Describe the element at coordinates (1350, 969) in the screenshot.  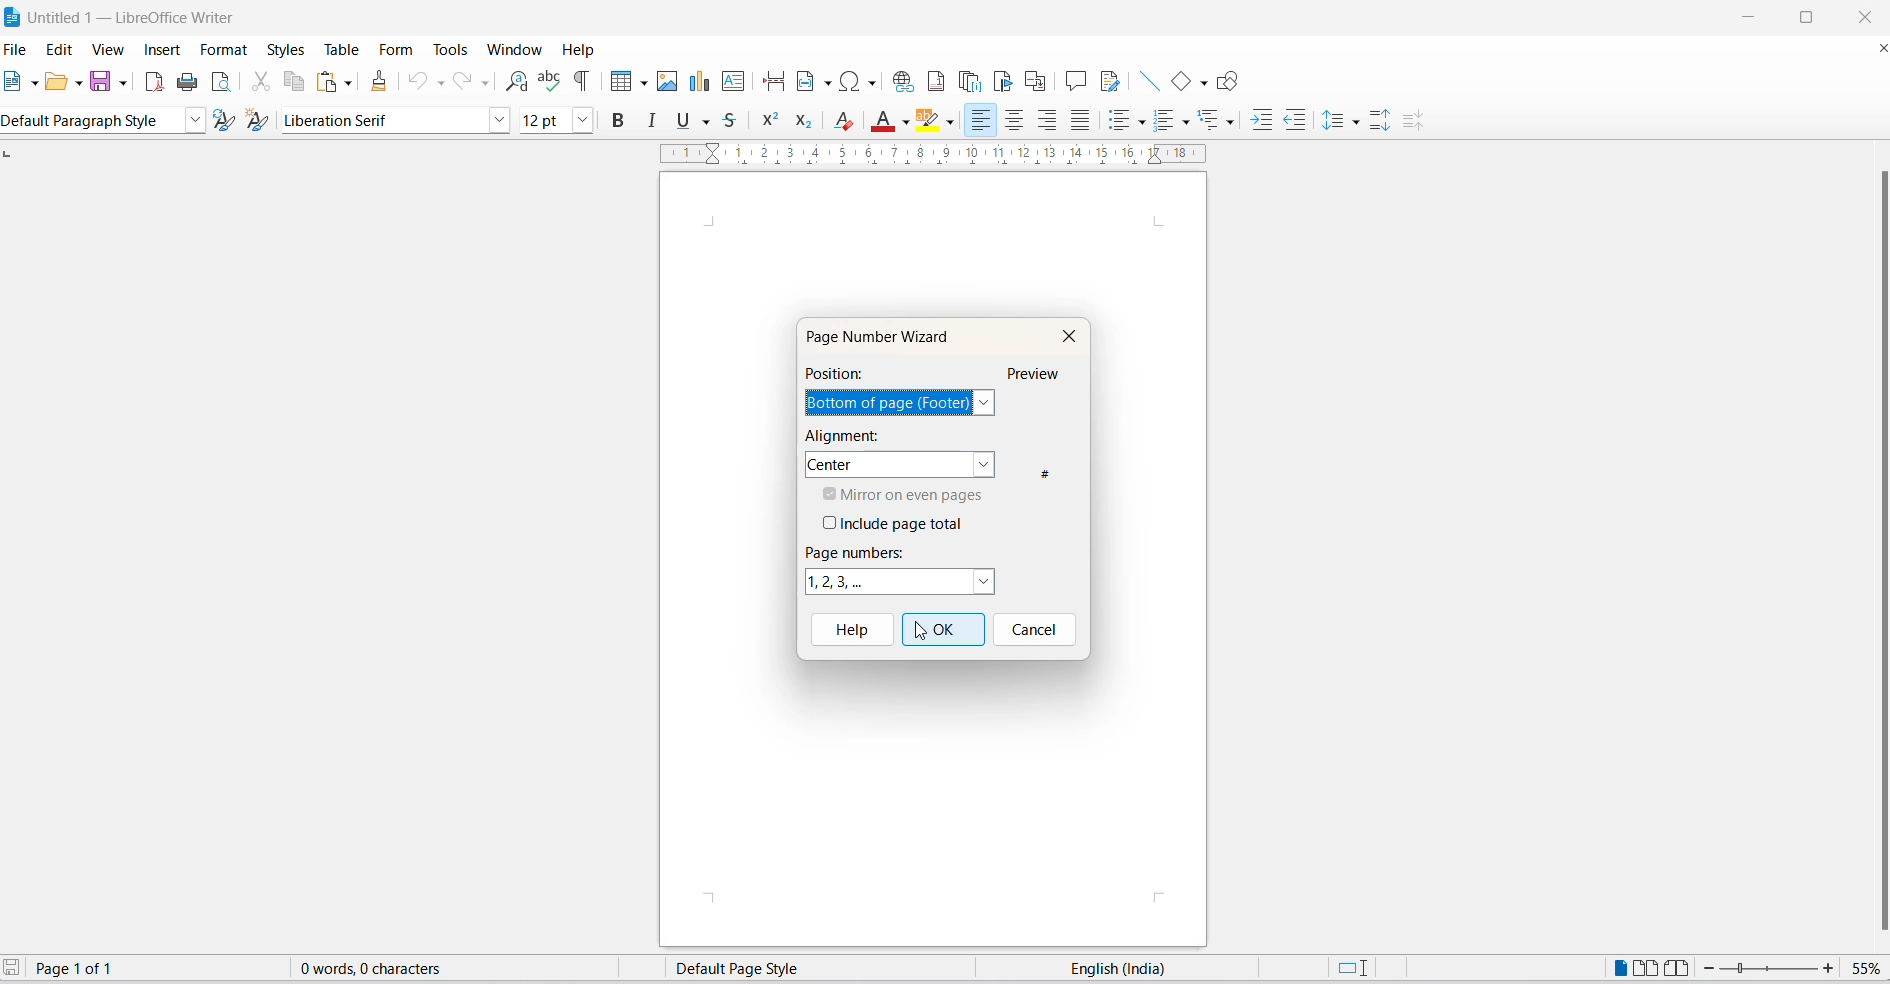
I see `selection style` at that location.